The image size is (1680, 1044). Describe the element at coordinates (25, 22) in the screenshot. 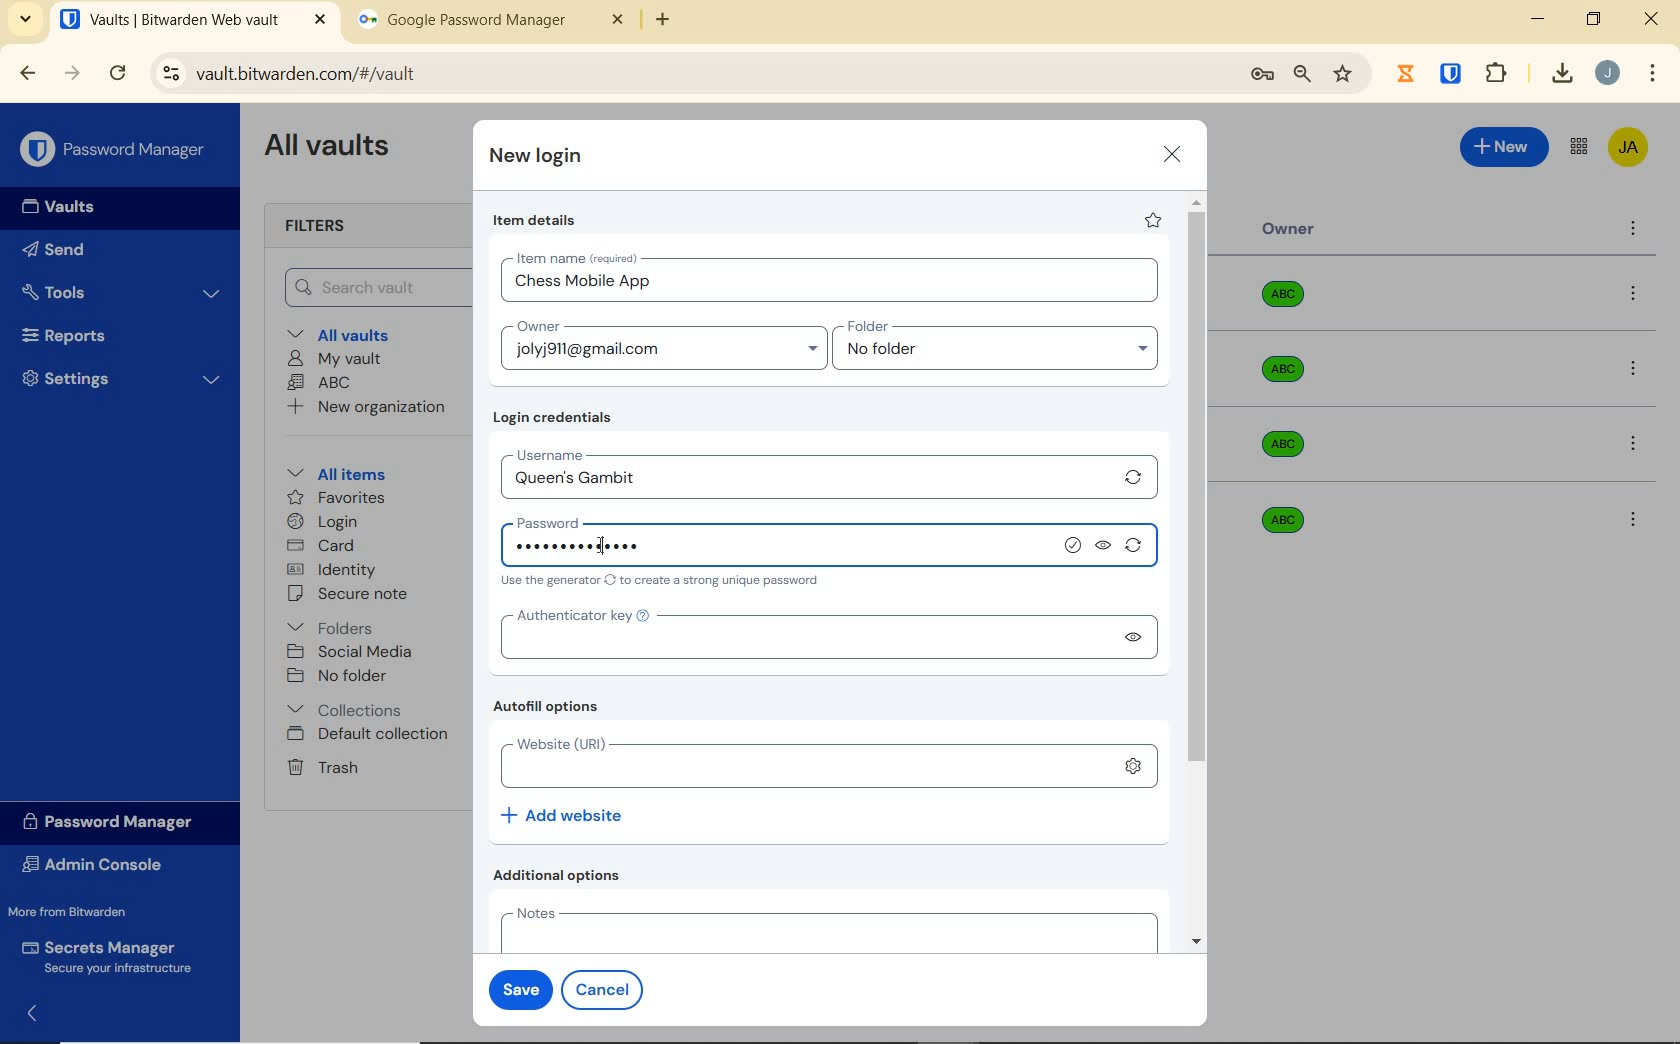

I see `search tabs` at that location.